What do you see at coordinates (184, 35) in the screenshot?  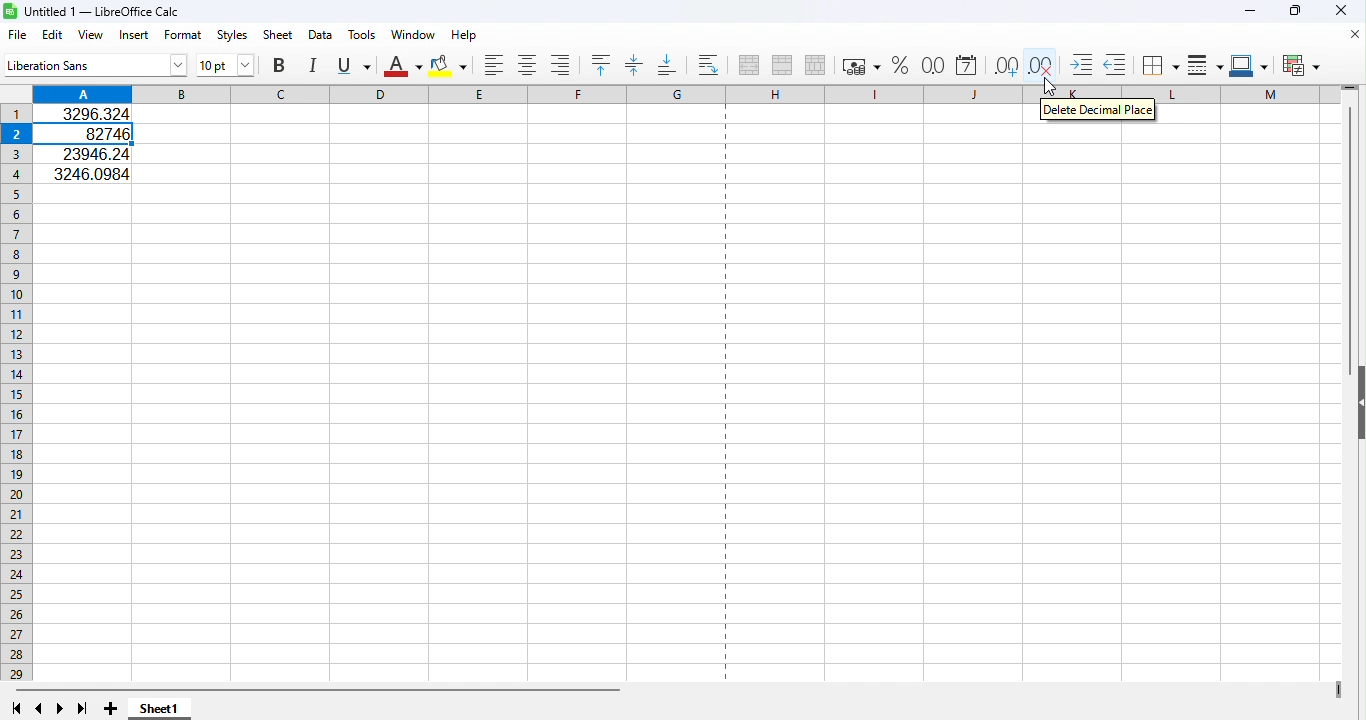 I see `Format` at bounding box center [184, 35].